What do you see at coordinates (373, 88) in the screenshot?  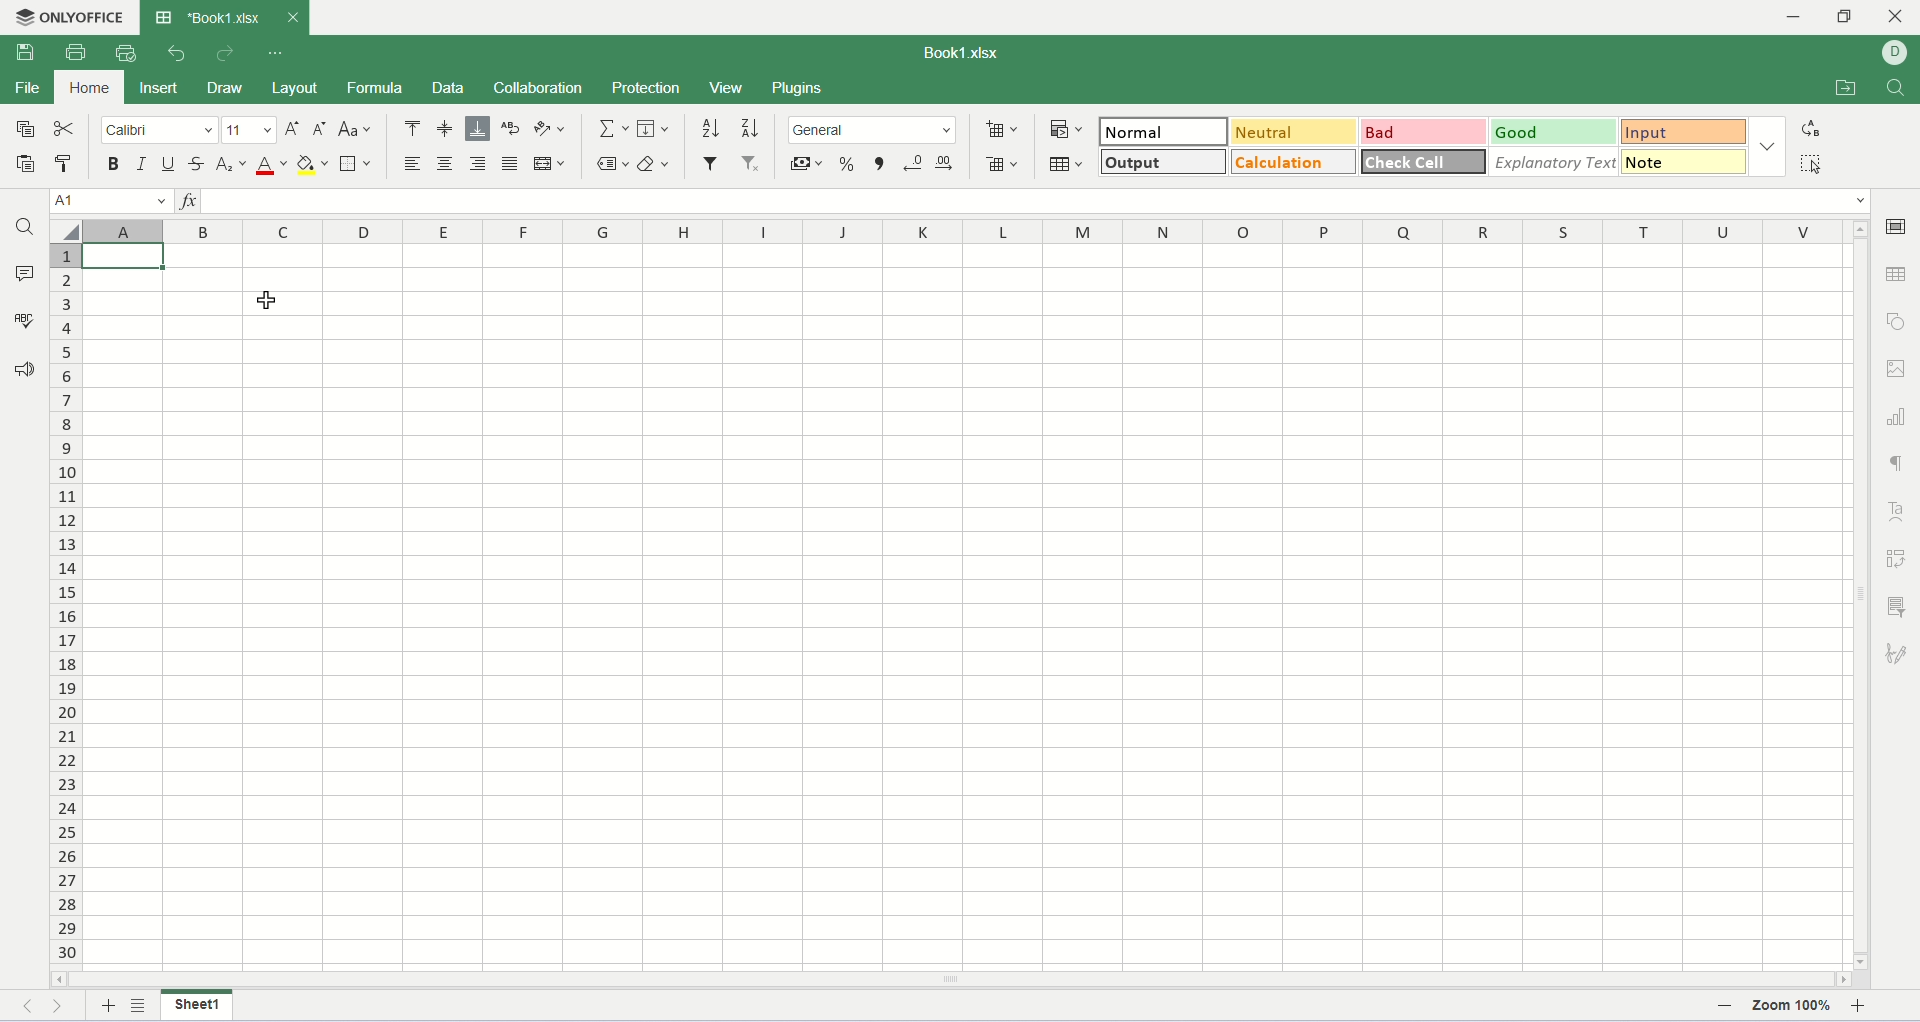 I see `formula` at bounding box center [373, 88].